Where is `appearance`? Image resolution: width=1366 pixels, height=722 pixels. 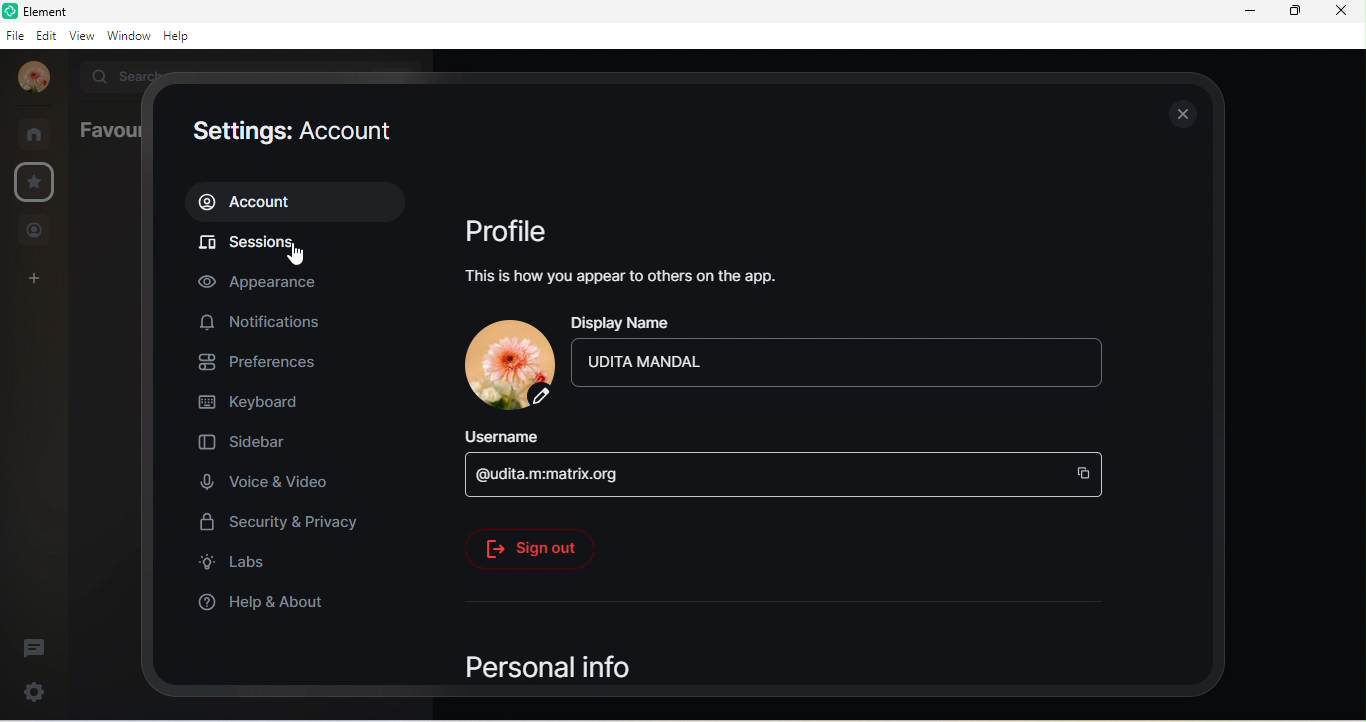 appearance is located at coordinates (269, 282).